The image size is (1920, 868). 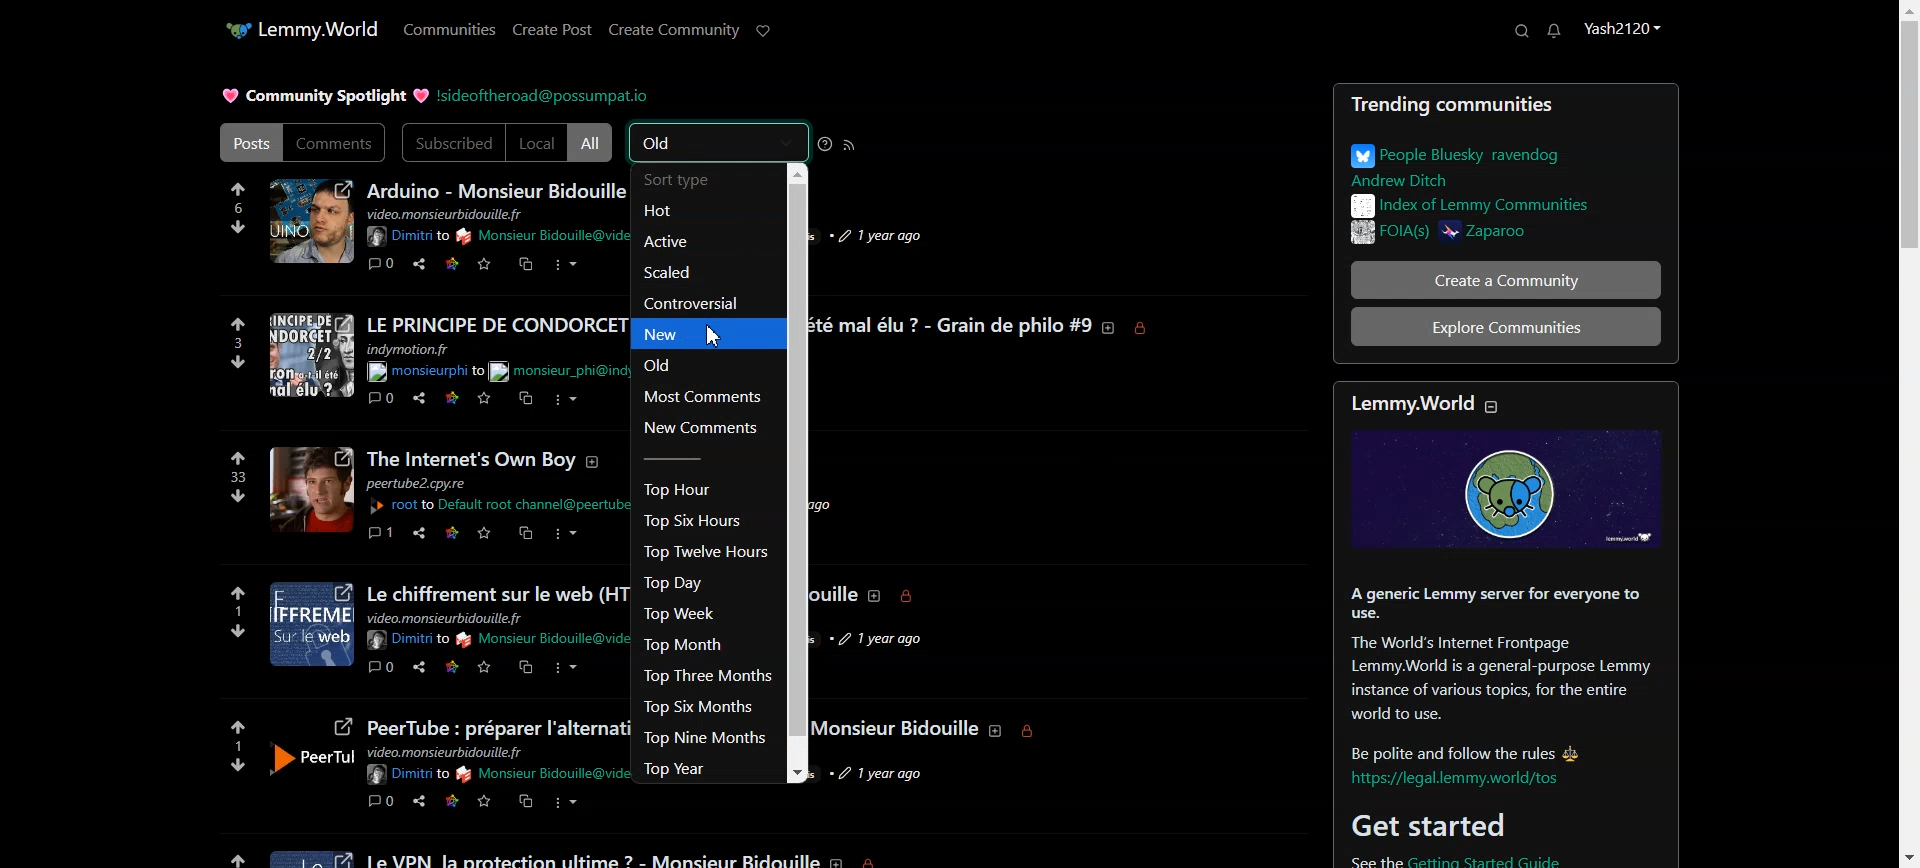 What do you see at coordinates (908, 597) in the screenshot?
I see `` at bounding box center [908, 597].